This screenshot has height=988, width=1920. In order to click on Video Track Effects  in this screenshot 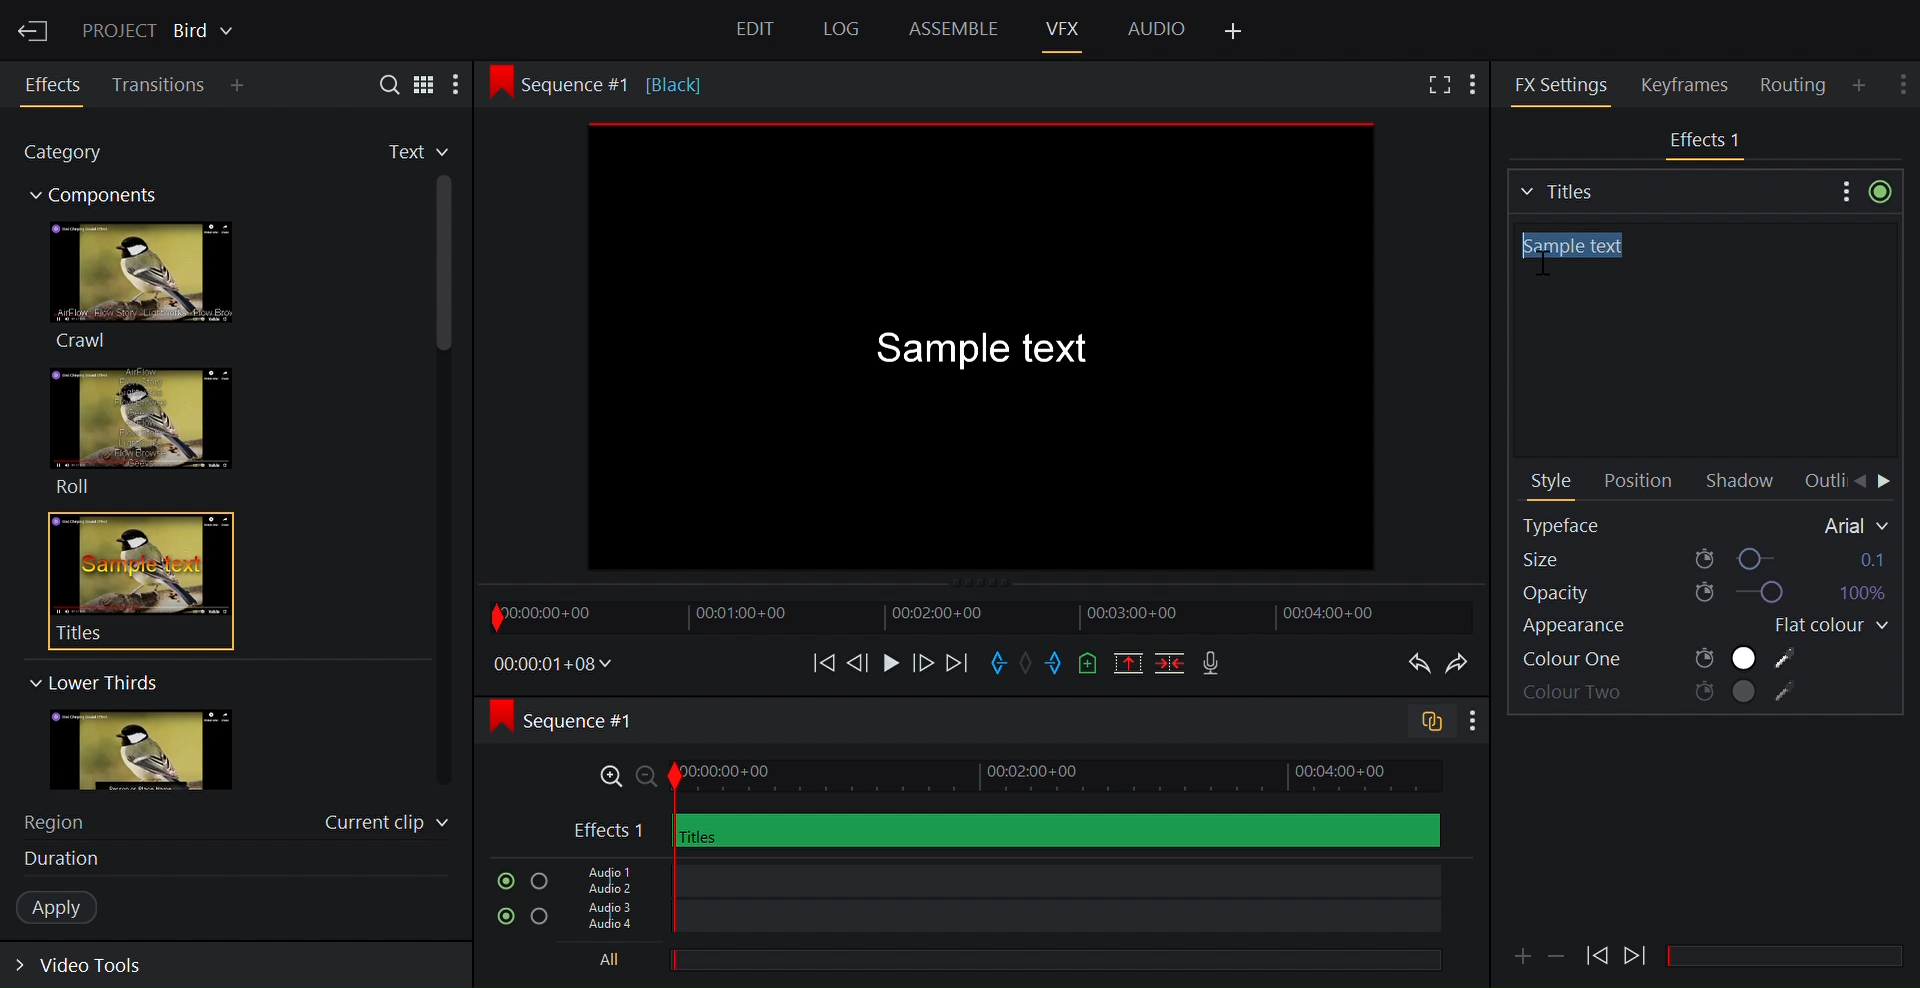, I will do `click(1707, 142)`.